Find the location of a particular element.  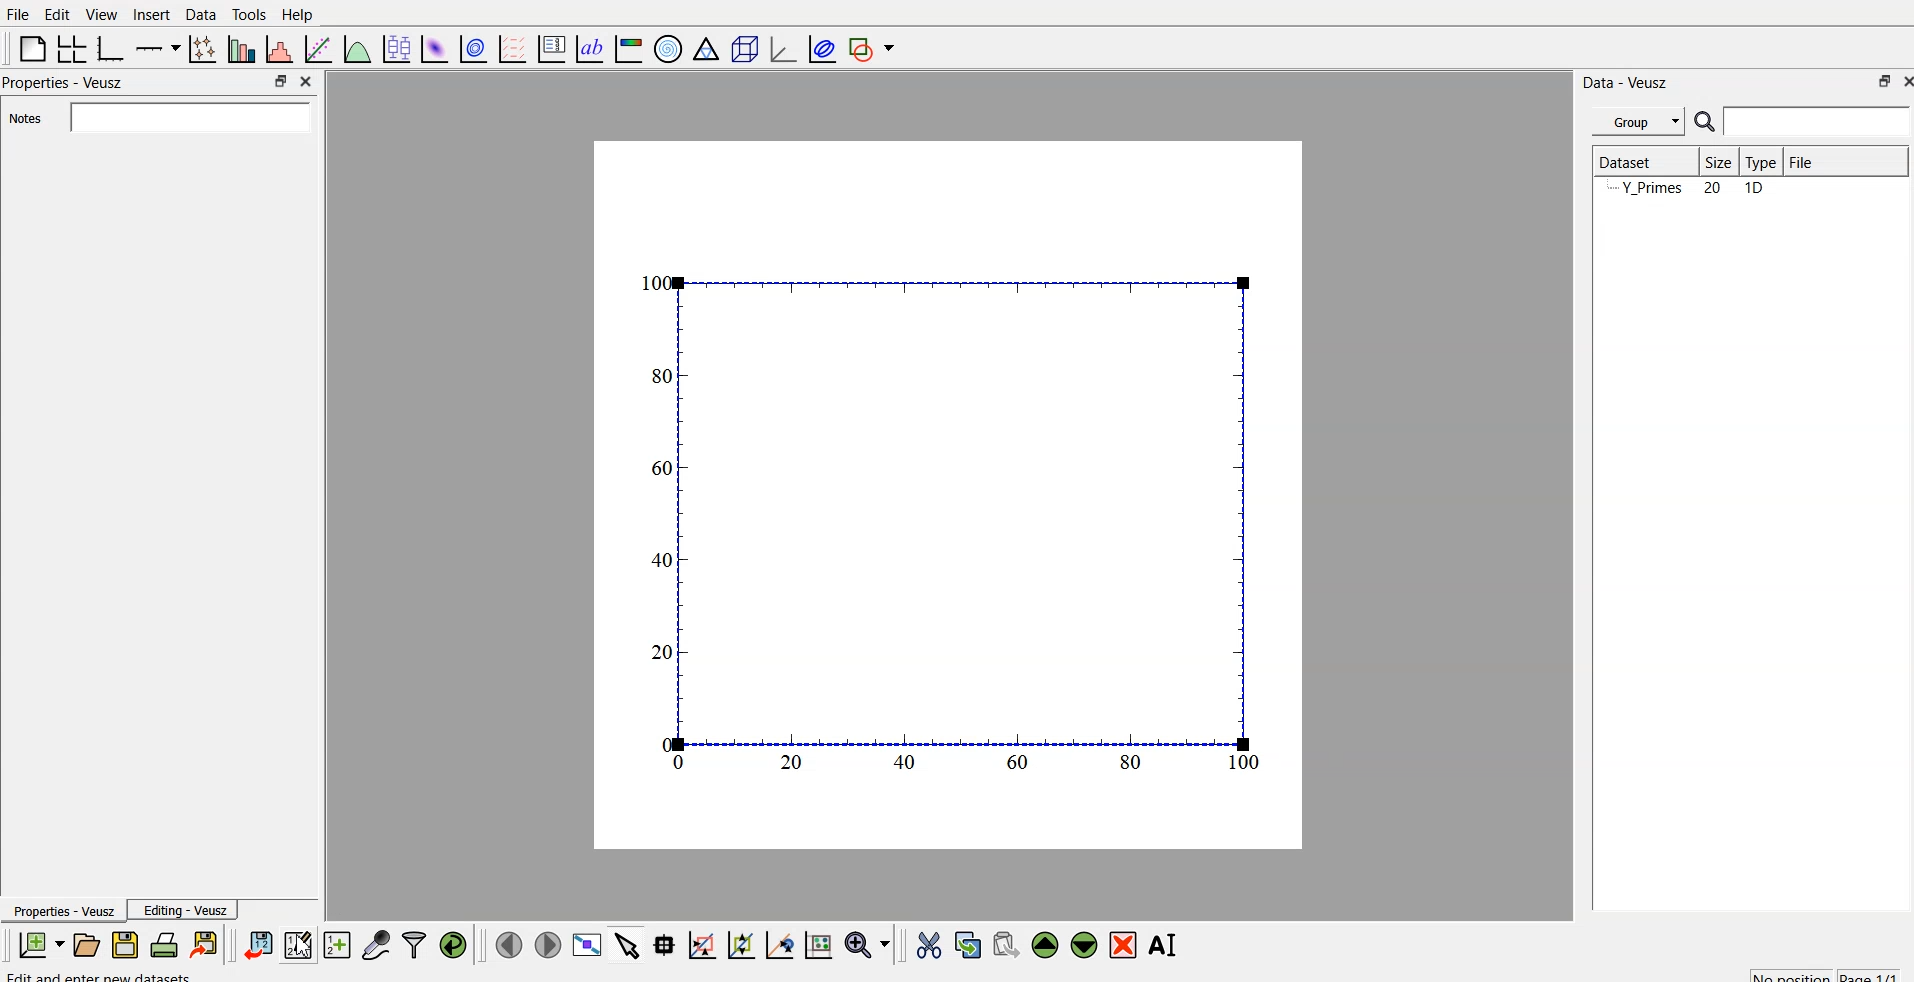

Group is located at coordinates (1641, 119).